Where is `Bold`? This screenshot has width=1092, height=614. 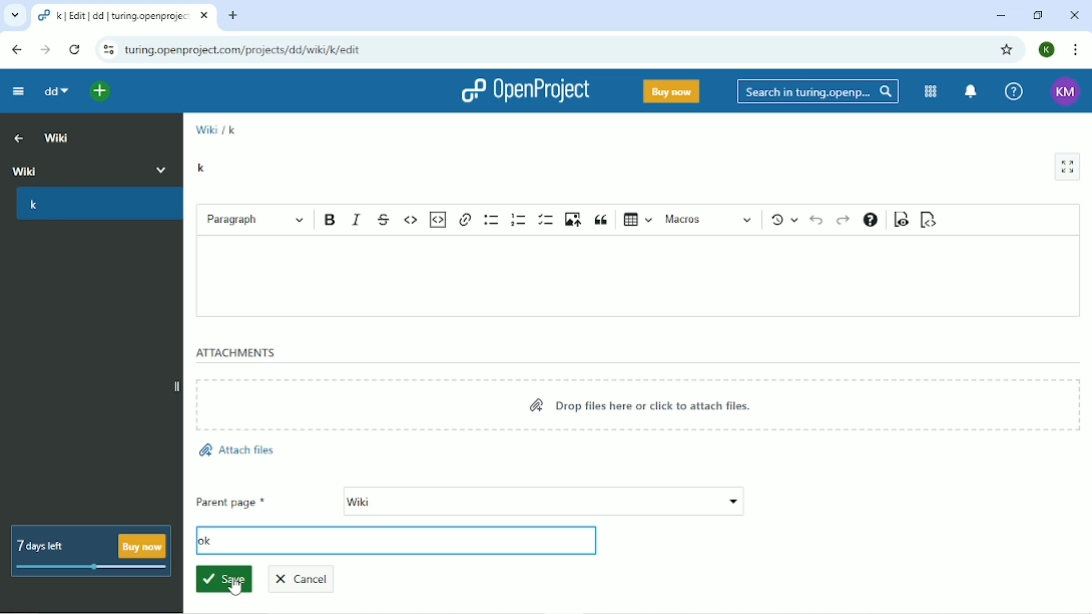 Bold is located at coordinates (330, 219).